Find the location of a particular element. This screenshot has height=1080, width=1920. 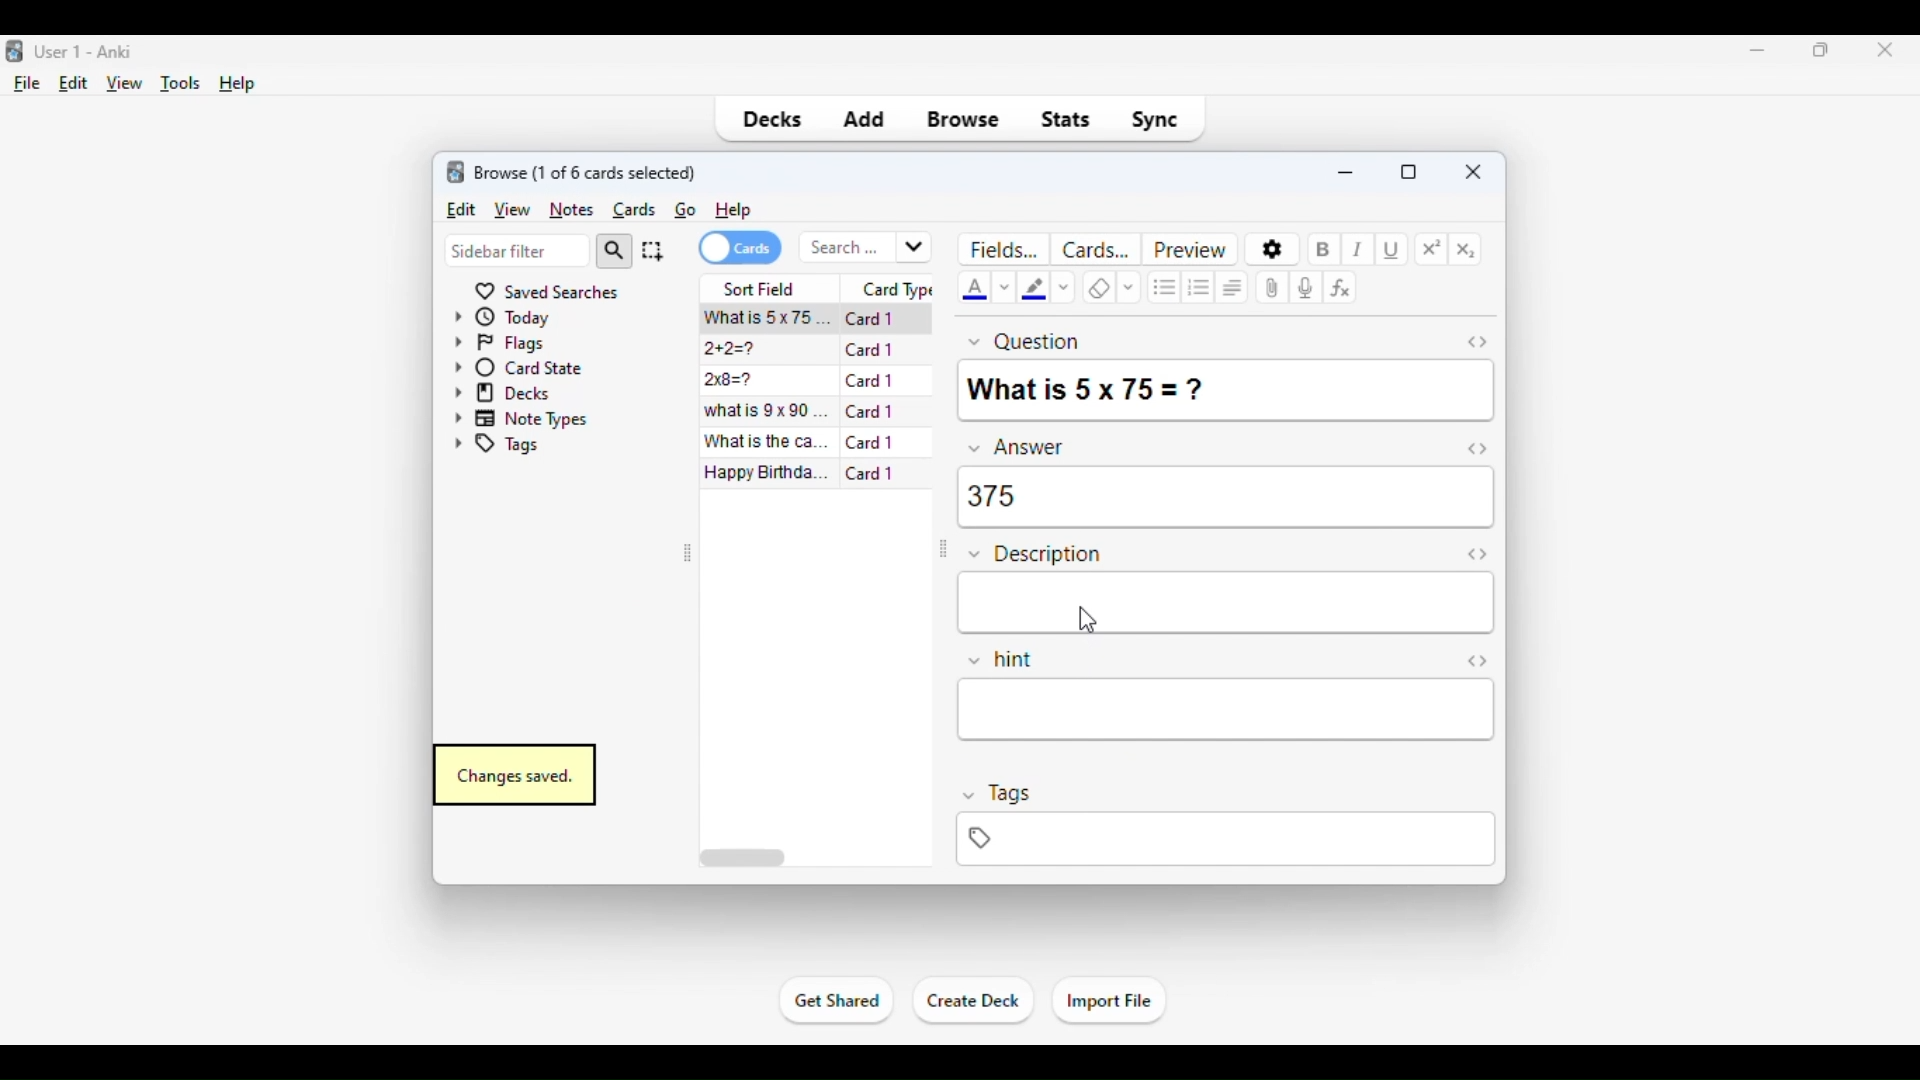

note types is located at coordinates (521, 417).